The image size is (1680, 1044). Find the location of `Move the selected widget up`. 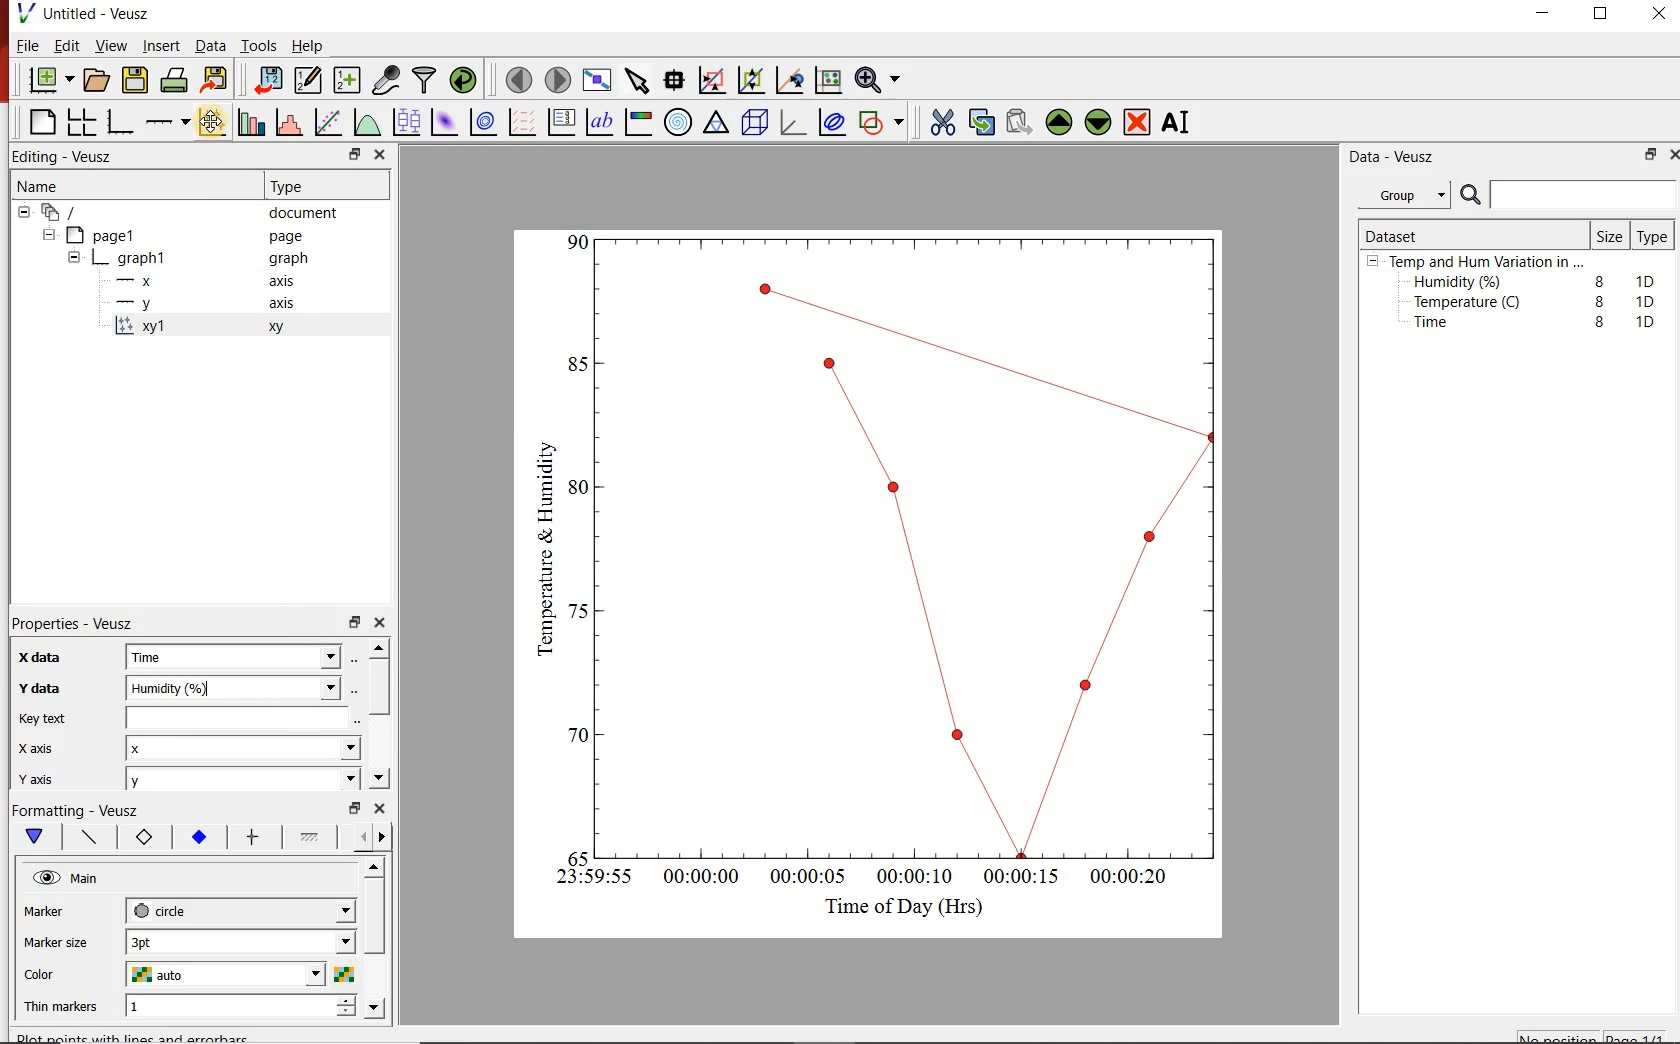

Move the selected widget up is located at coordinates (1060, 120).